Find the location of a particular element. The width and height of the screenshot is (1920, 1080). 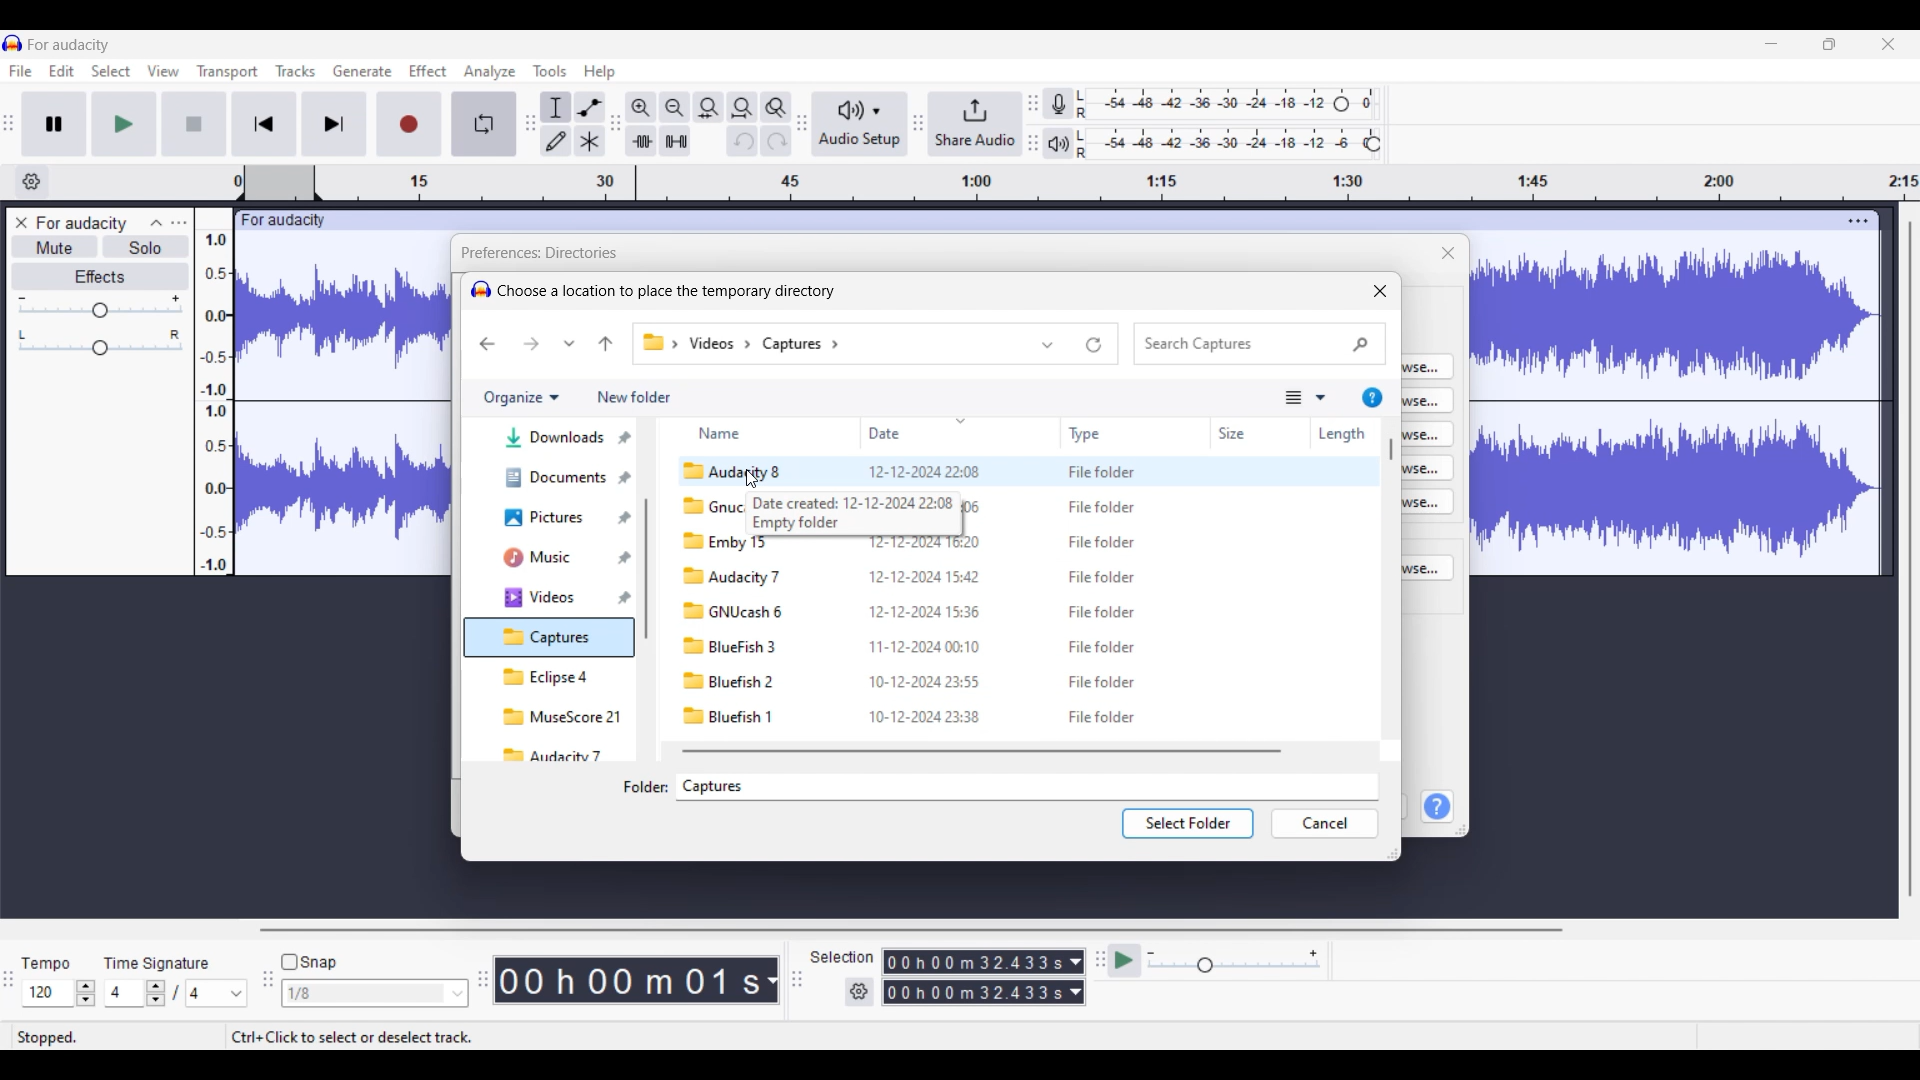

Length column is located at coordinates (1342, 434).